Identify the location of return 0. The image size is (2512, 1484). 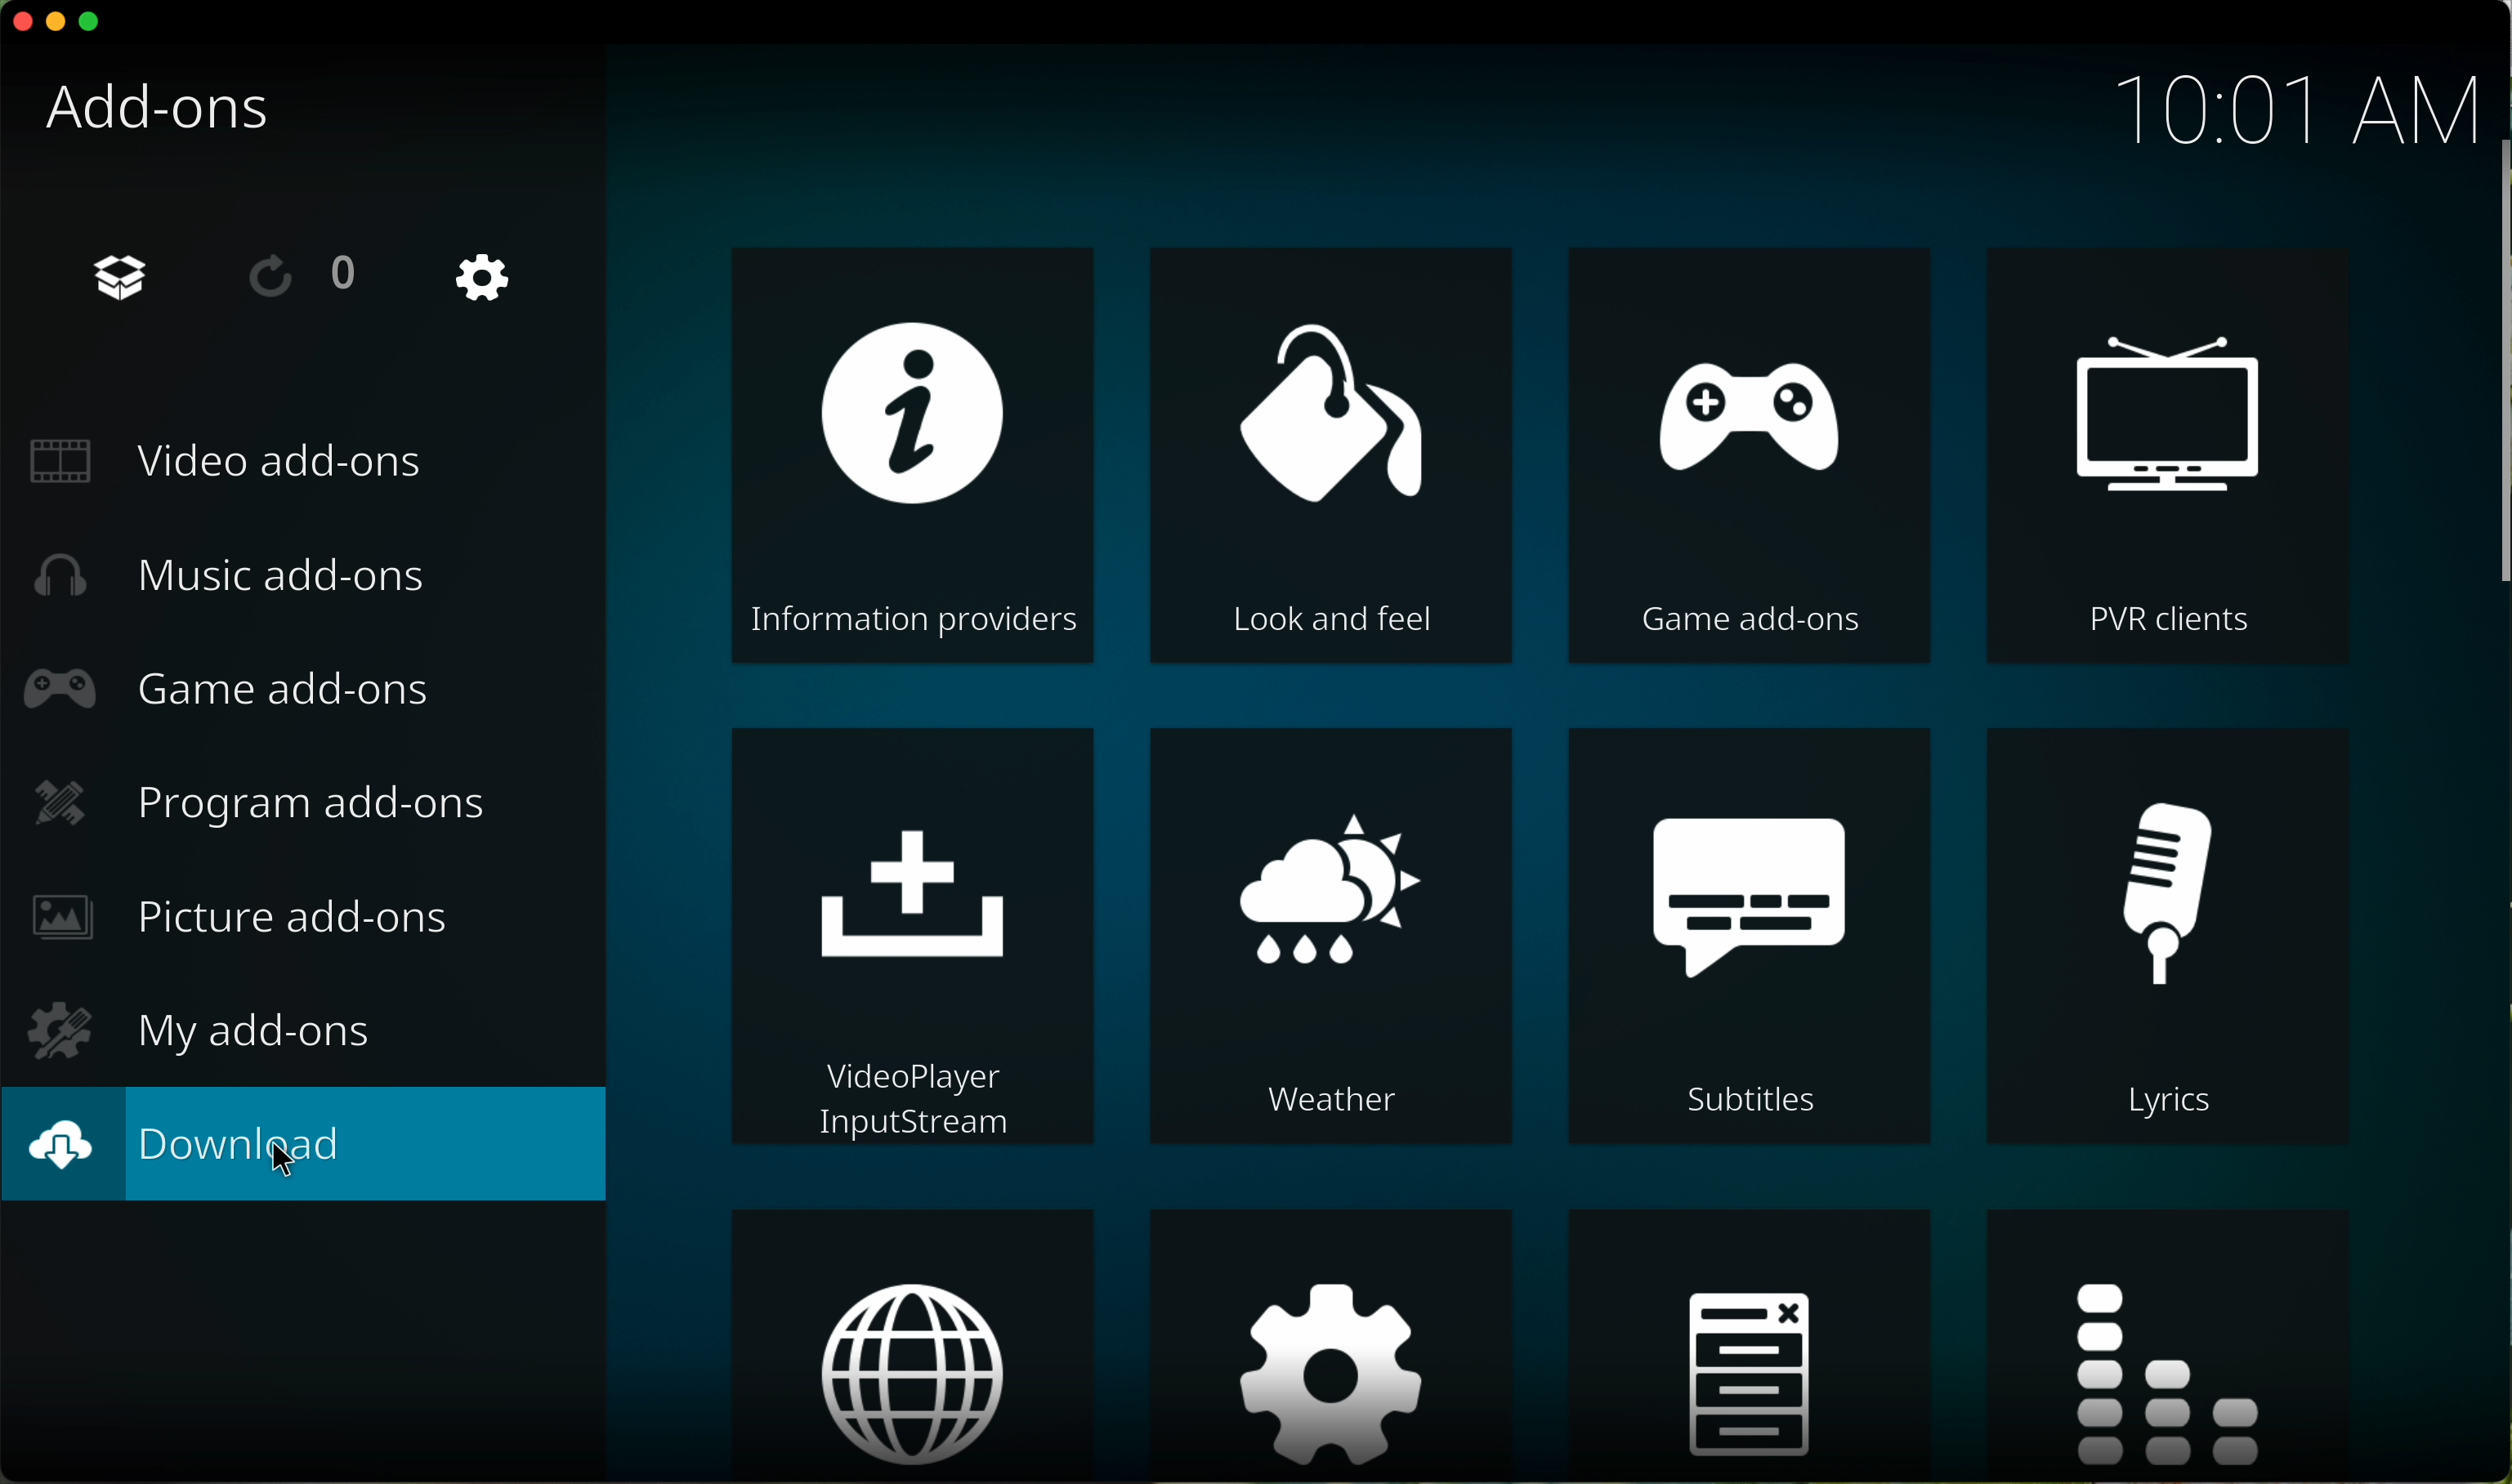
(309, 275).